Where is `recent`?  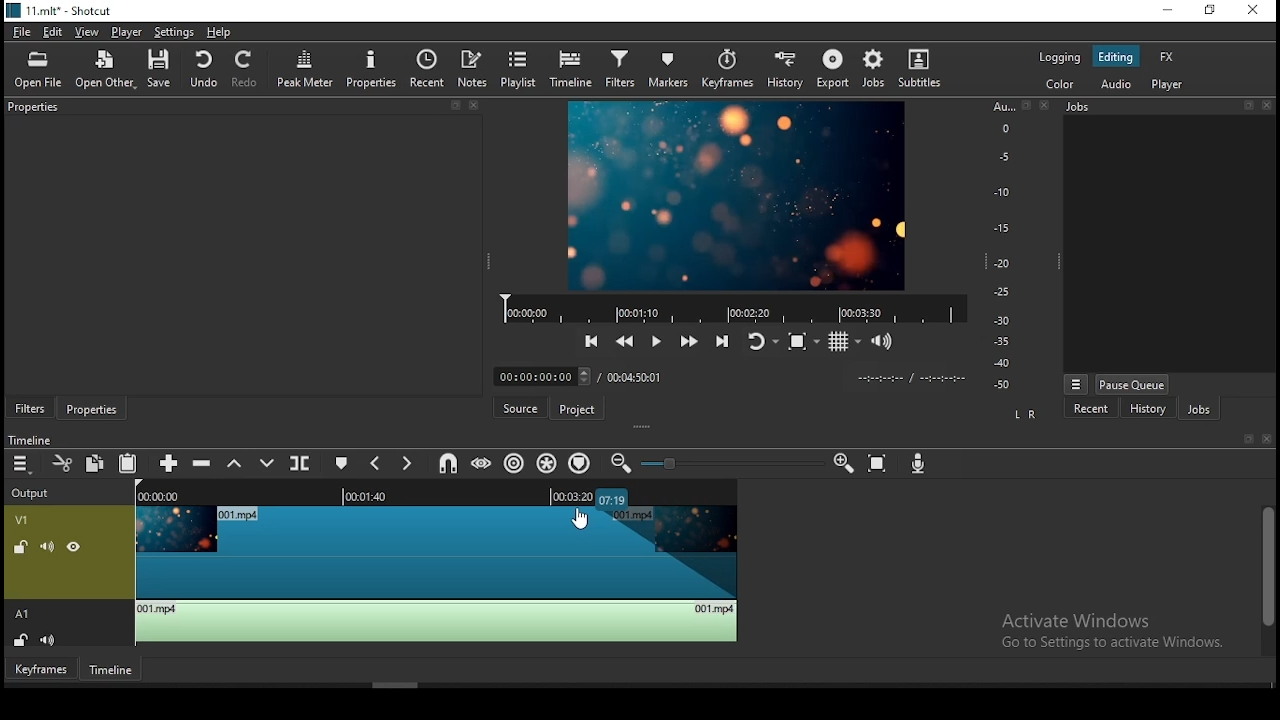 recent is located at coordinates (1091, 410).